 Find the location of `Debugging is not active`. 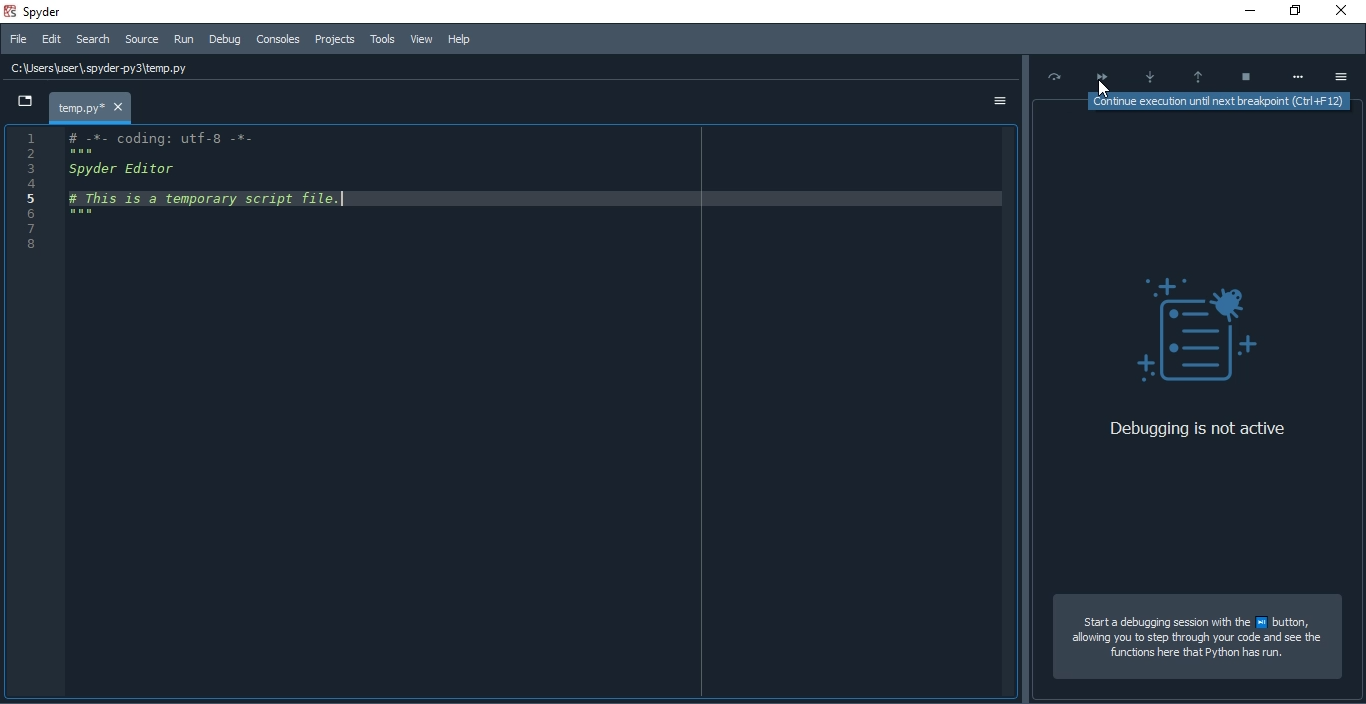

Debugging is not active is located at coordinates (1182, 427).